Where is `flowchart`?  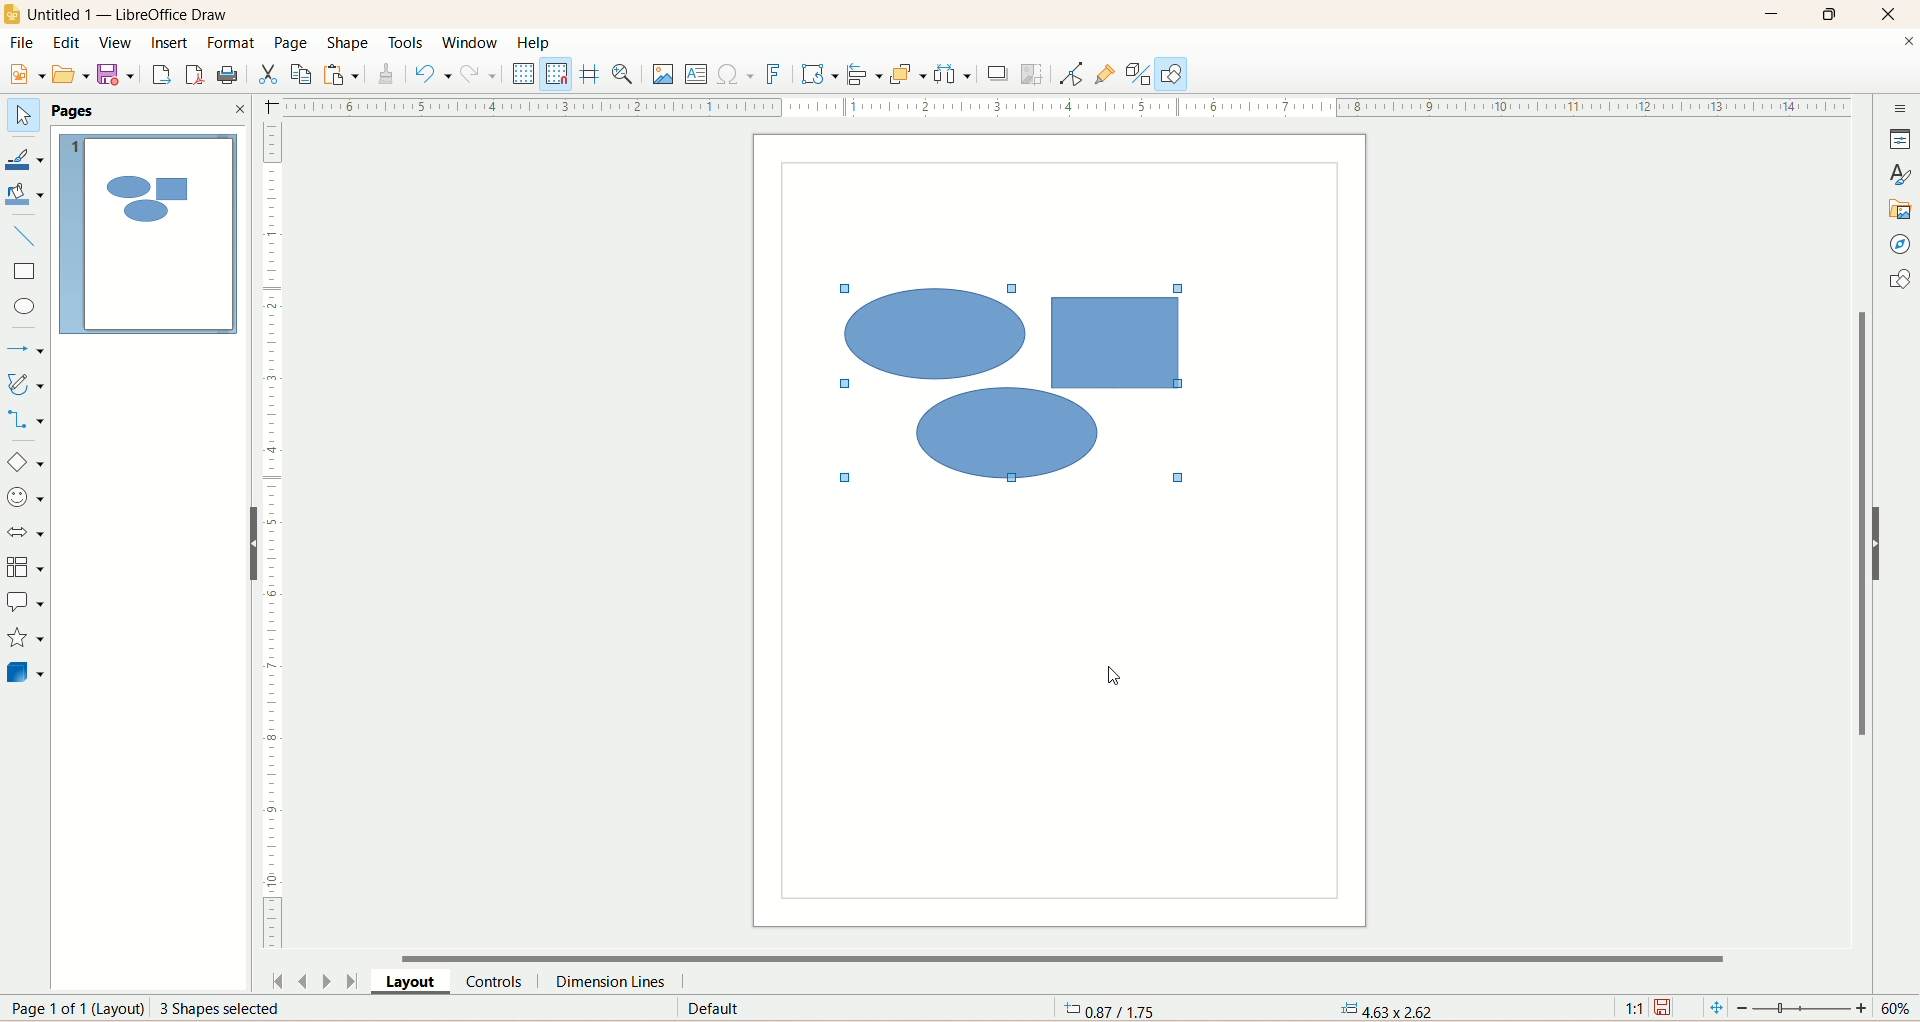 flowchart is located at coordinates (25, 565).